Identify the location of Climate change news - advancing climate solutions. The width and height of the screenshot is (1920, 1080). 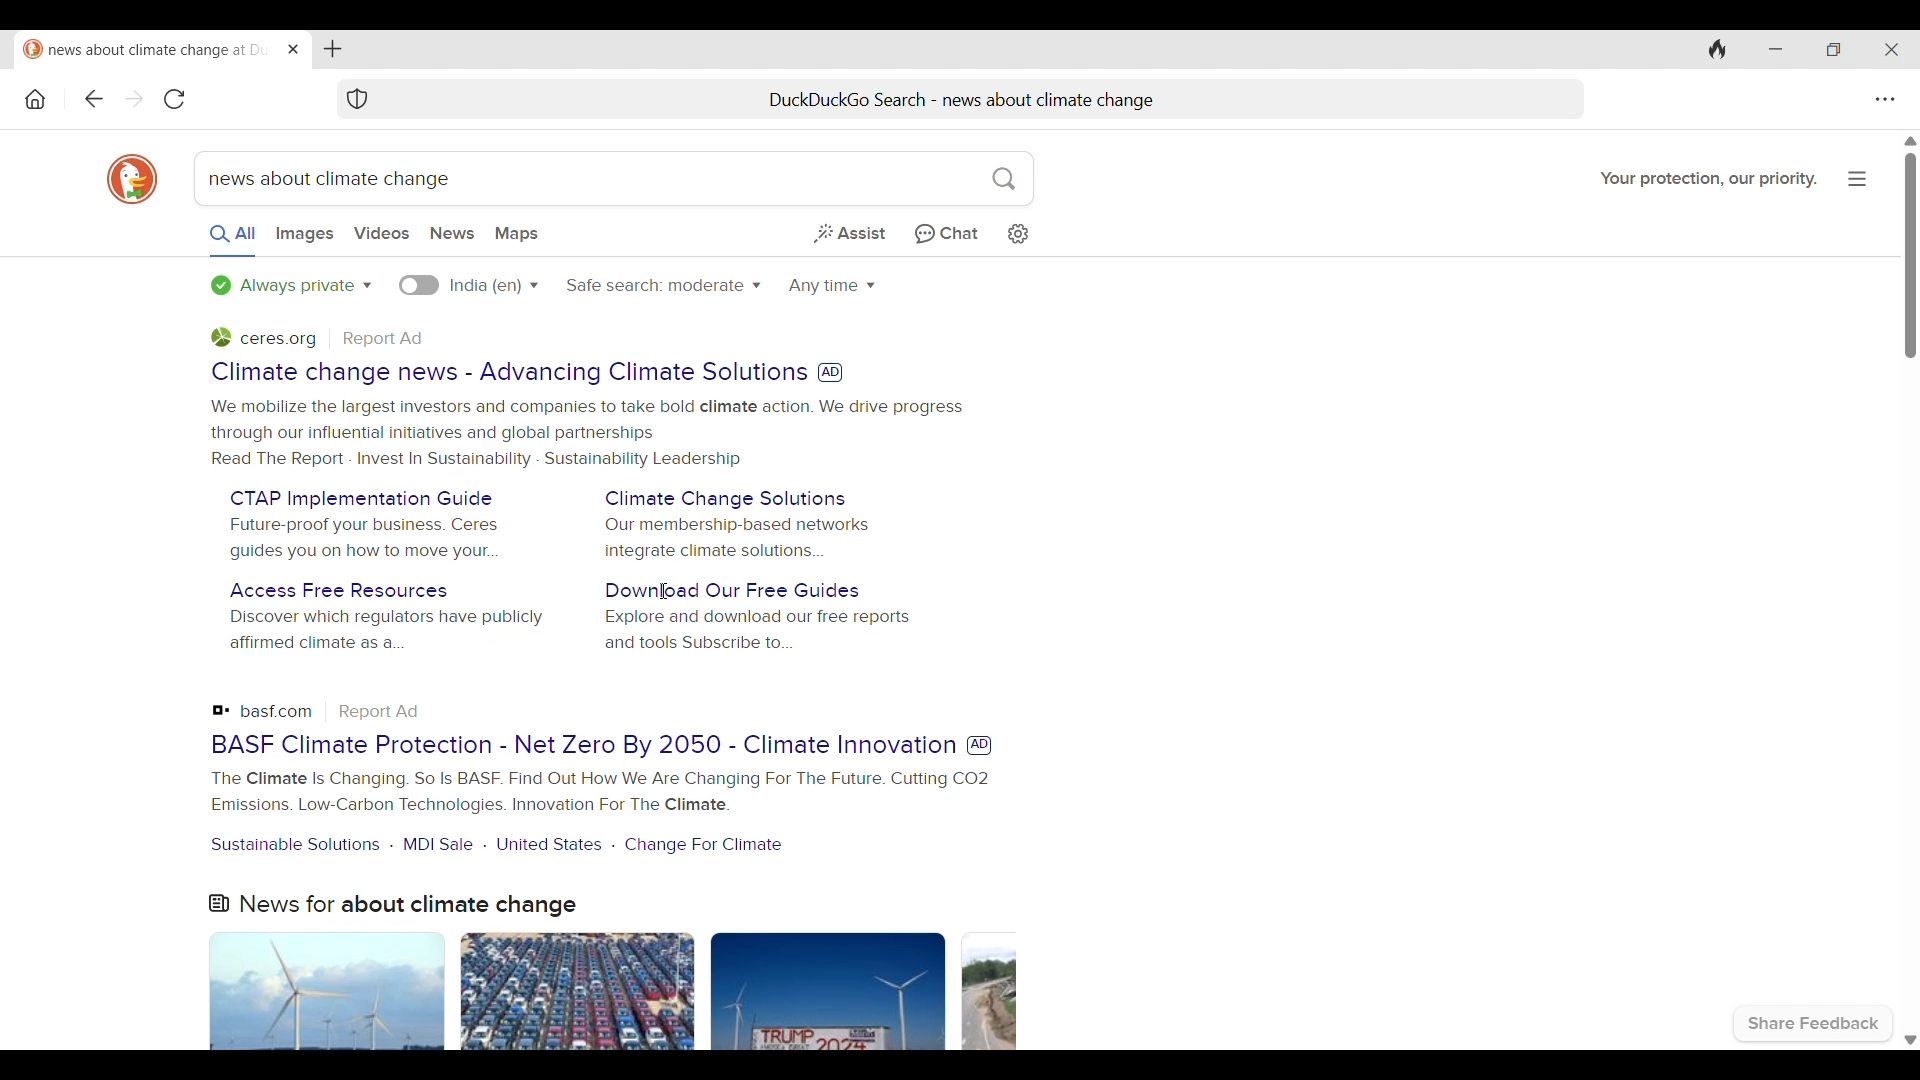
(506, 372).